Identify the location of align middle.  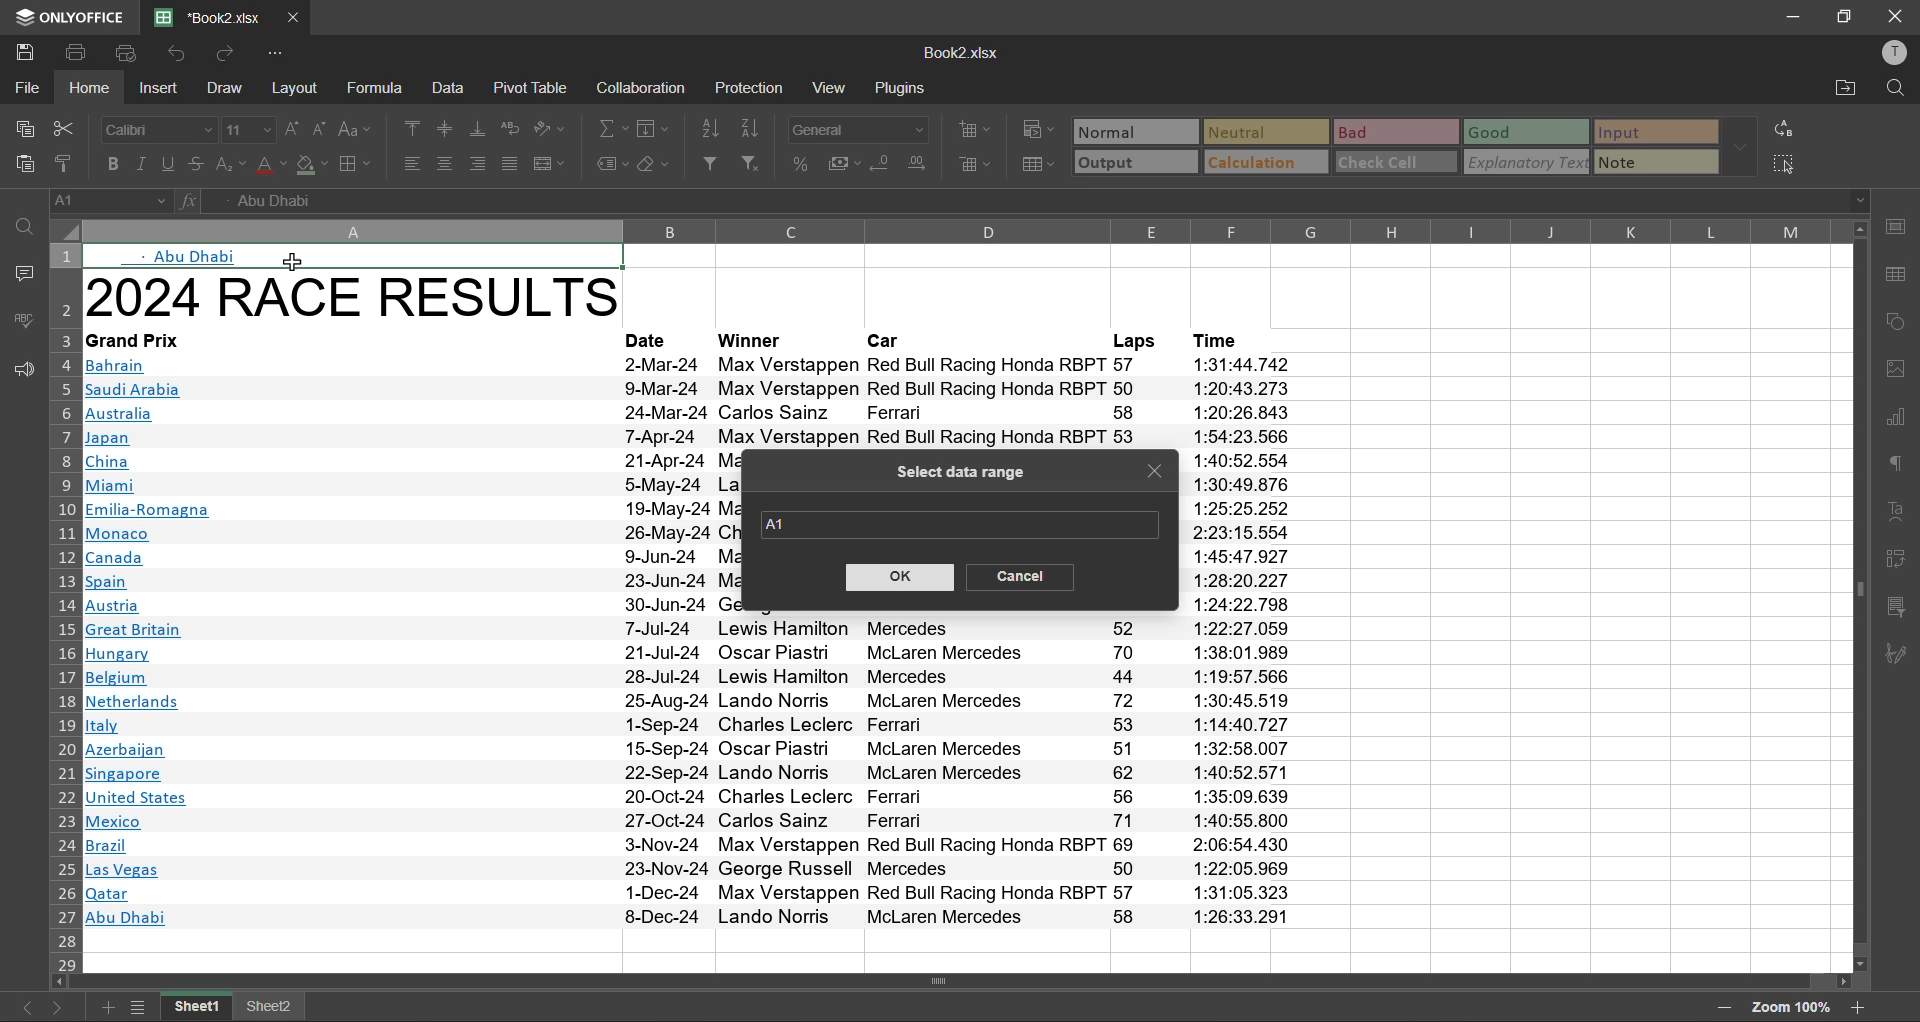
(445, 129).